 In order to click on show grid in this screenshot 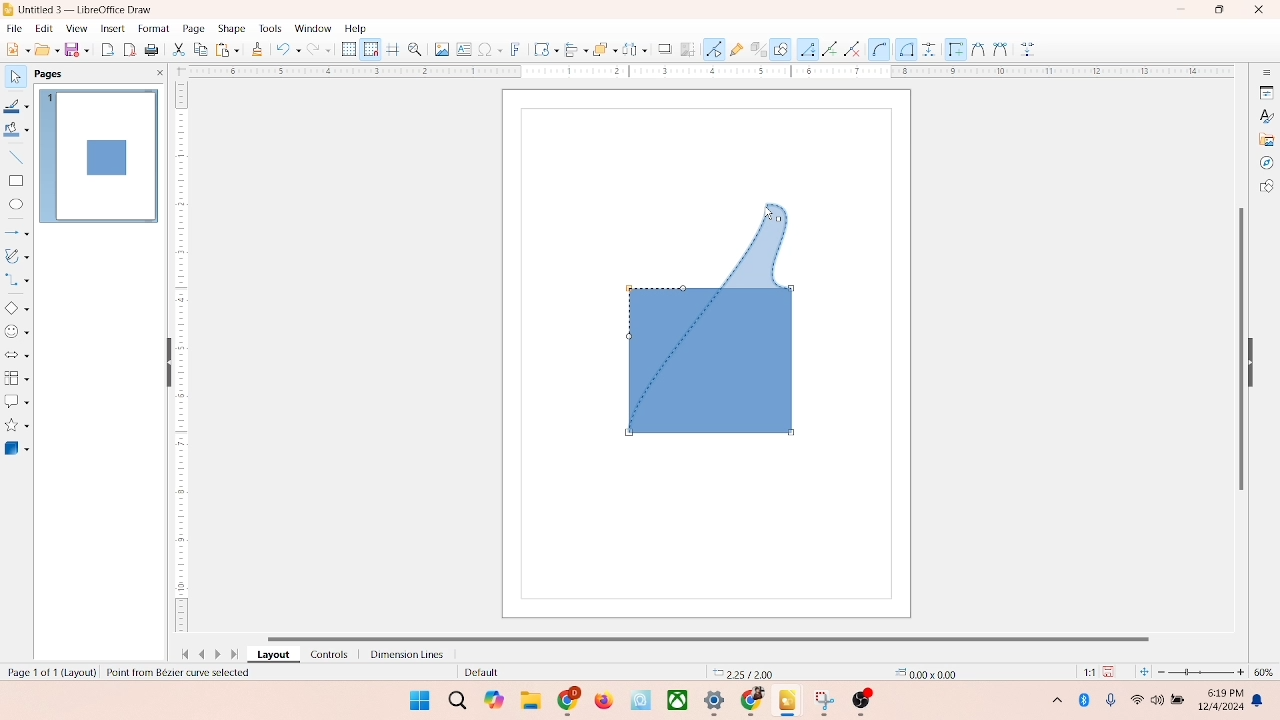, I will do `click(348, 50)`.